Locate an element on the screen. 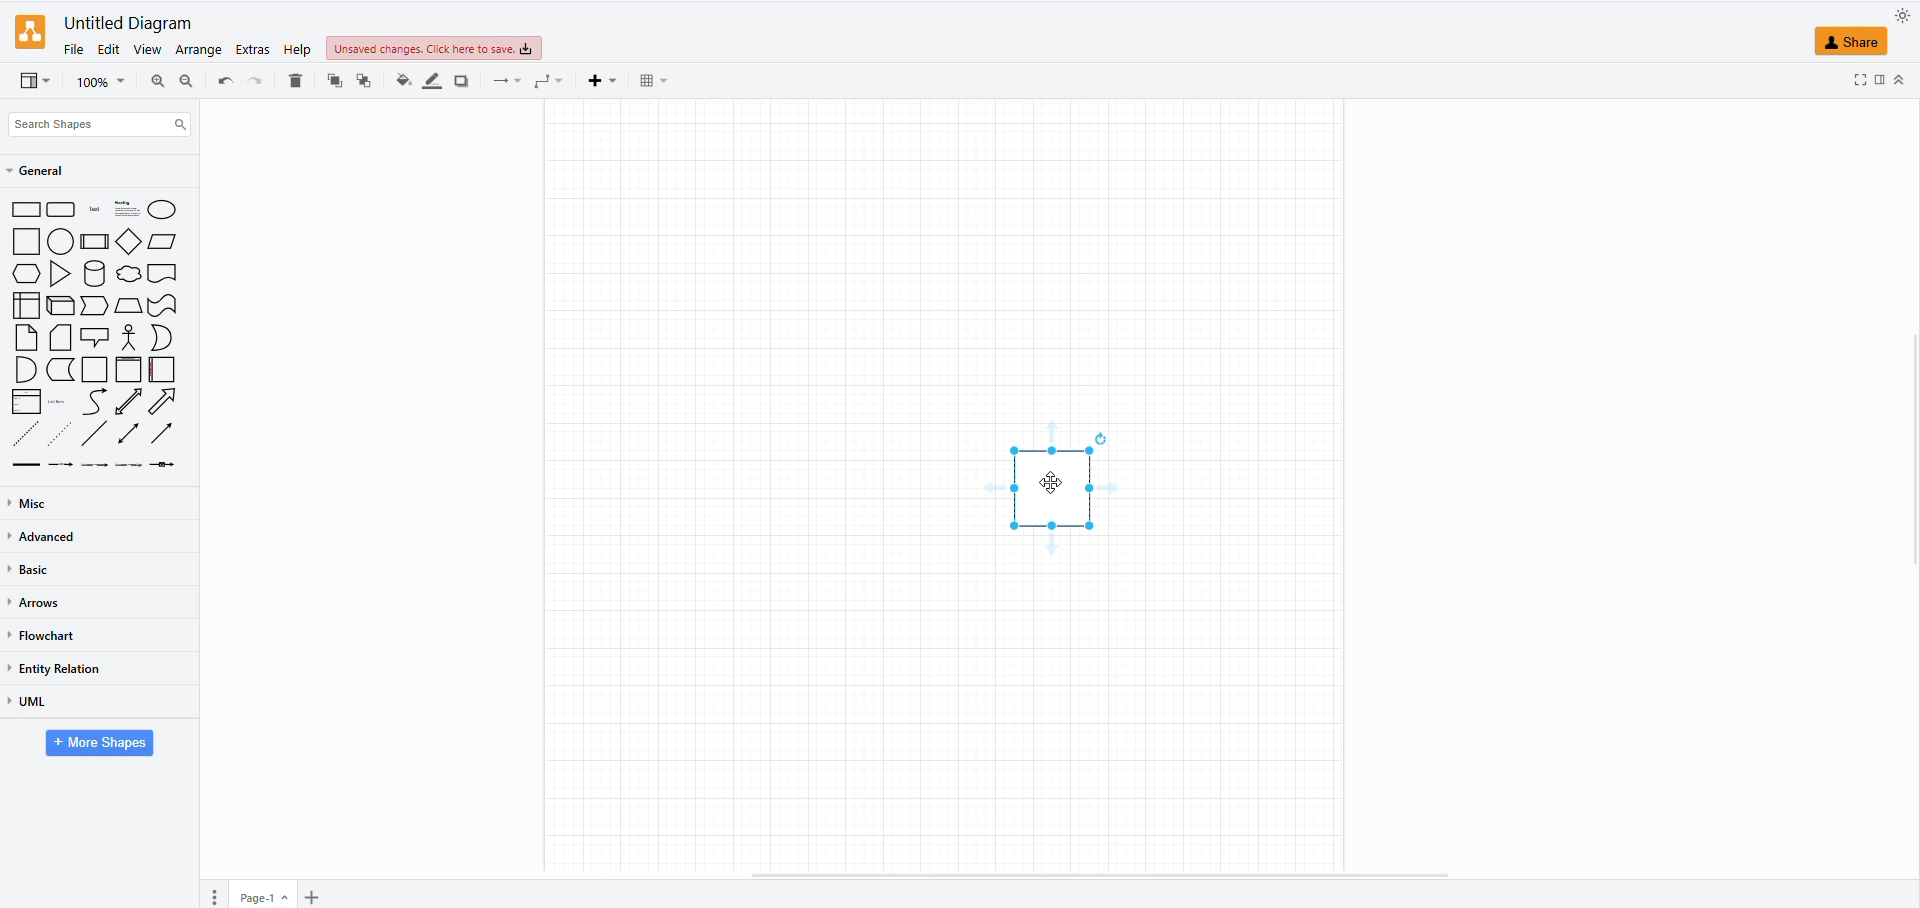  step is located at coordinates (93, 307).